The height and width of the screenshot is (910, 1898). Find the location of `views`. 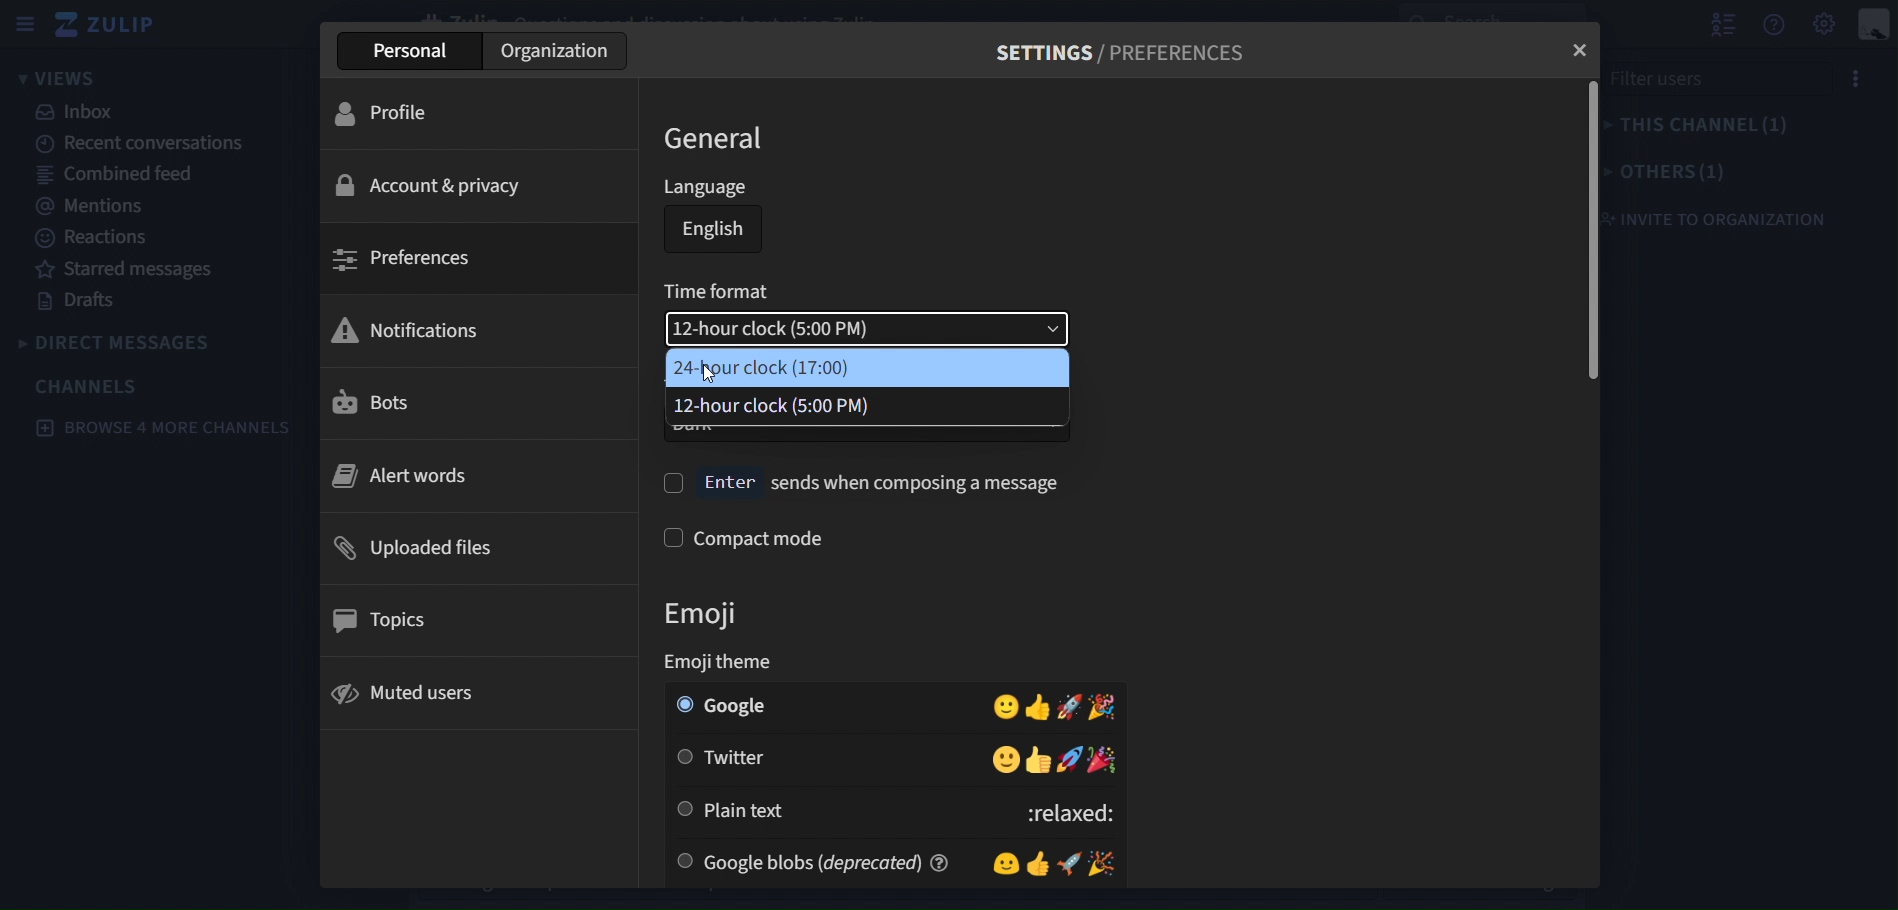

views is located at coordinates (58, 76).